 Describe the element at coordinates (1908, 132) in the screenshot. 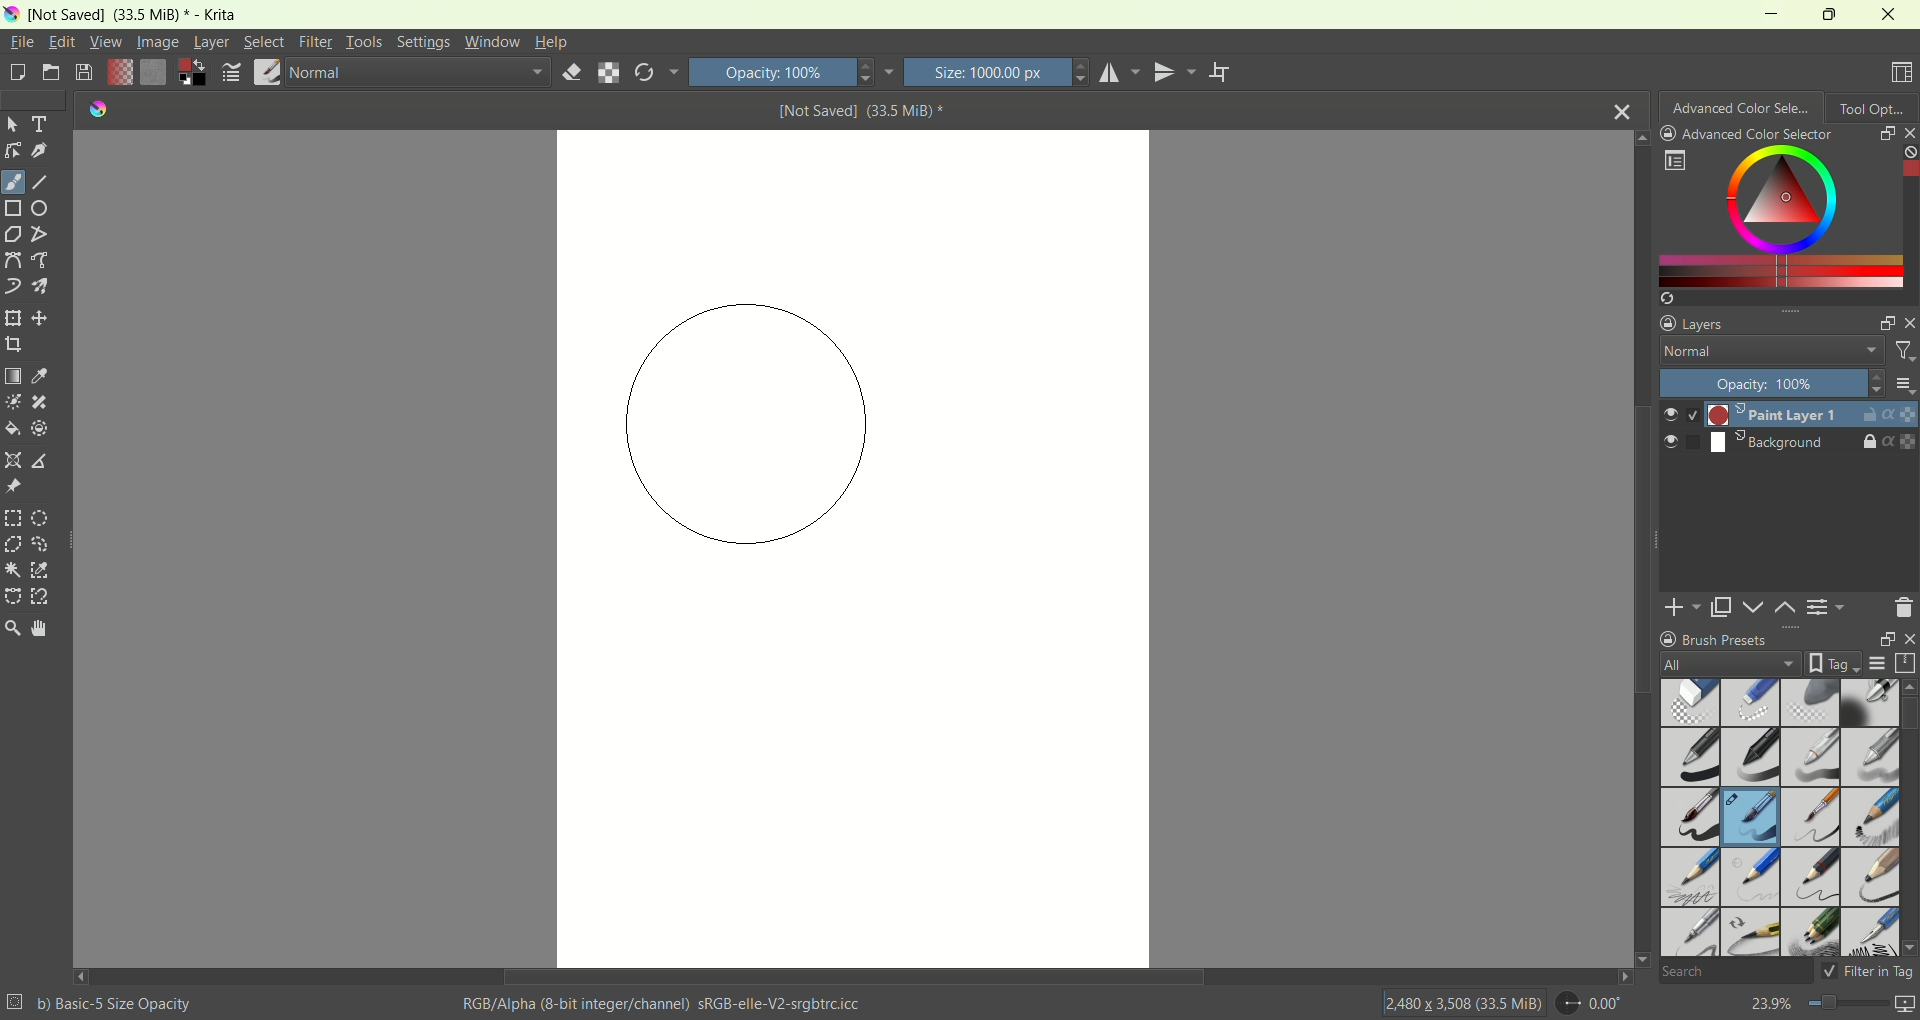

I see `close docker` at that location.